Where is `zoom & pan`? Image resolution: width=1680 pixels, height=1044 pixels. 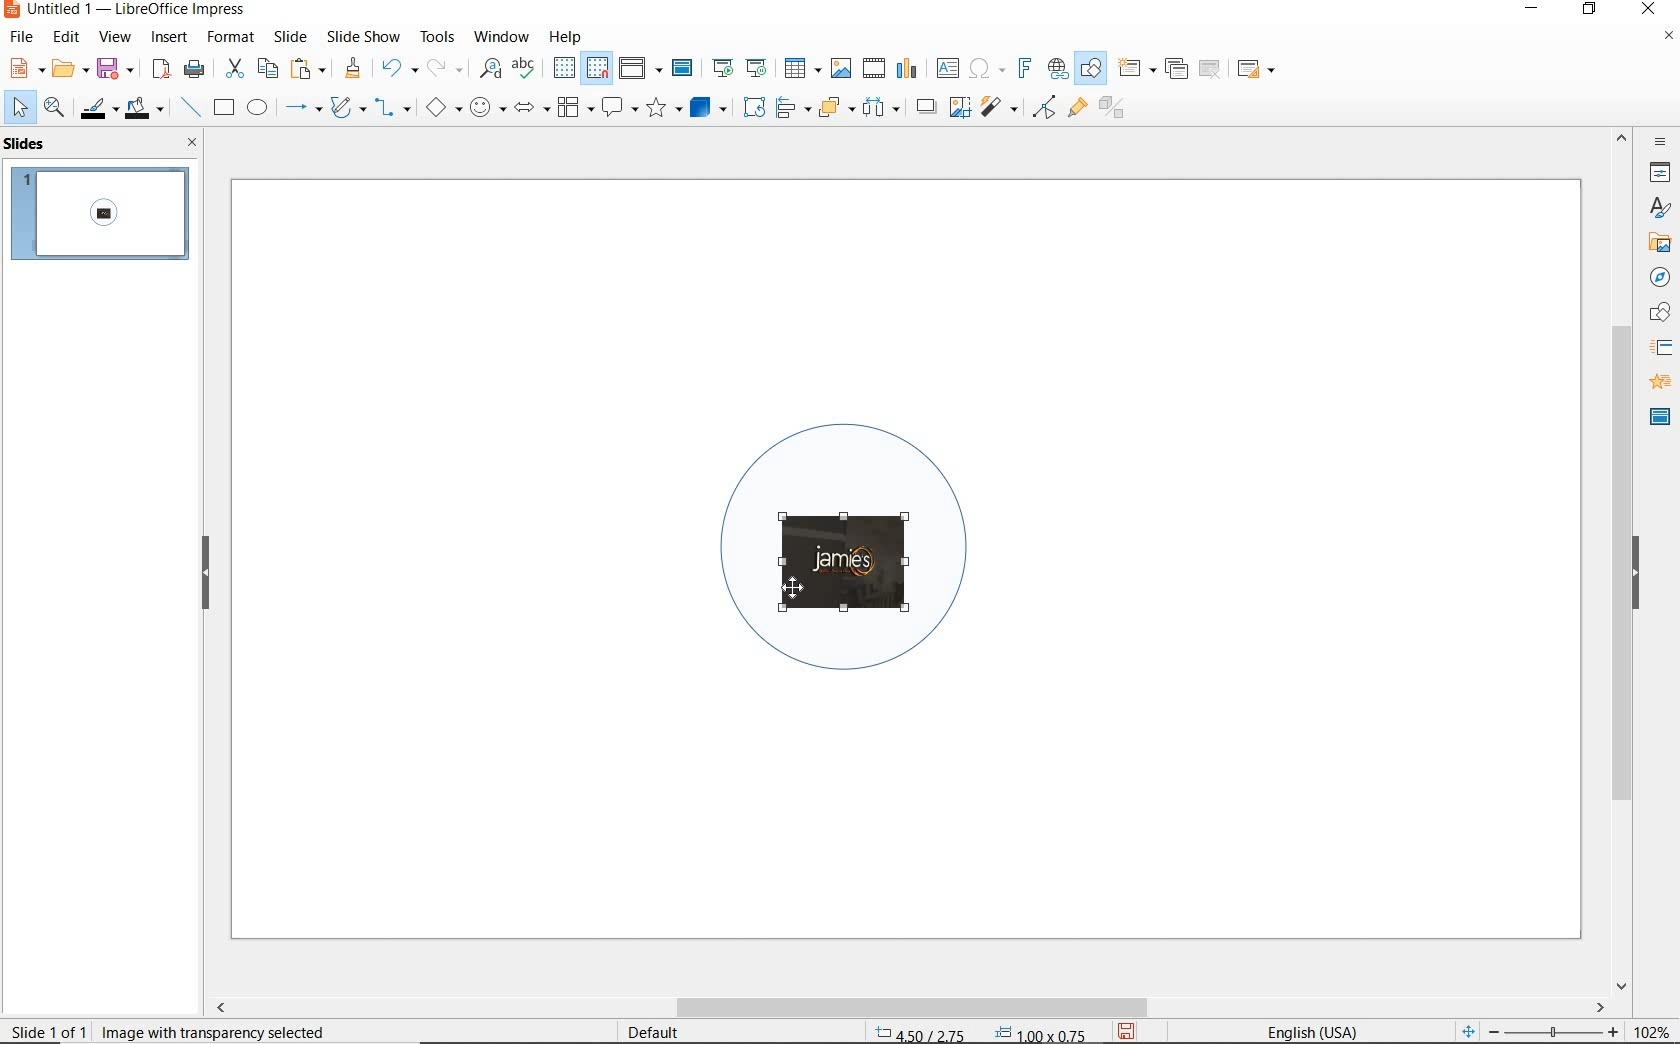
zoom & pan is located at coordinates (56, 110).